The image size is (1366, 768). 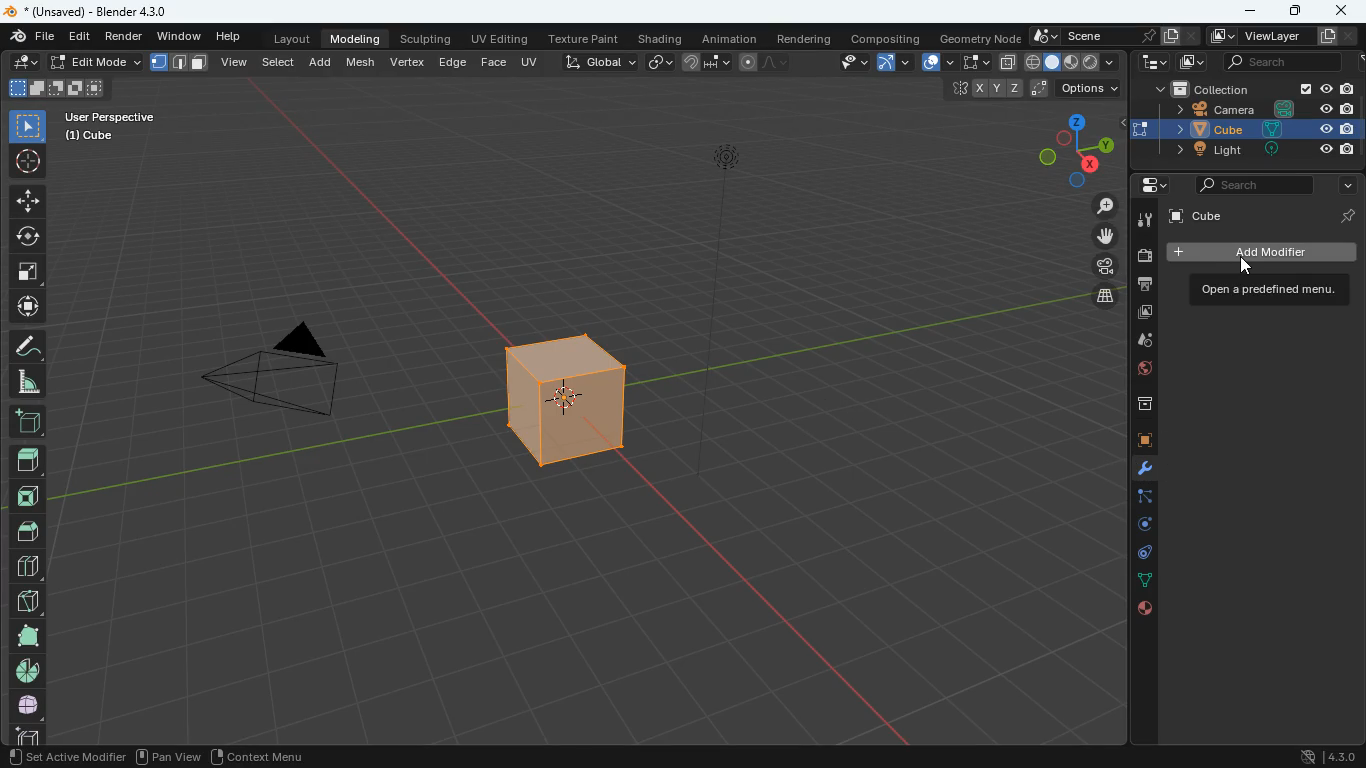 I want to click on camera, so click(x=1143, y=257).